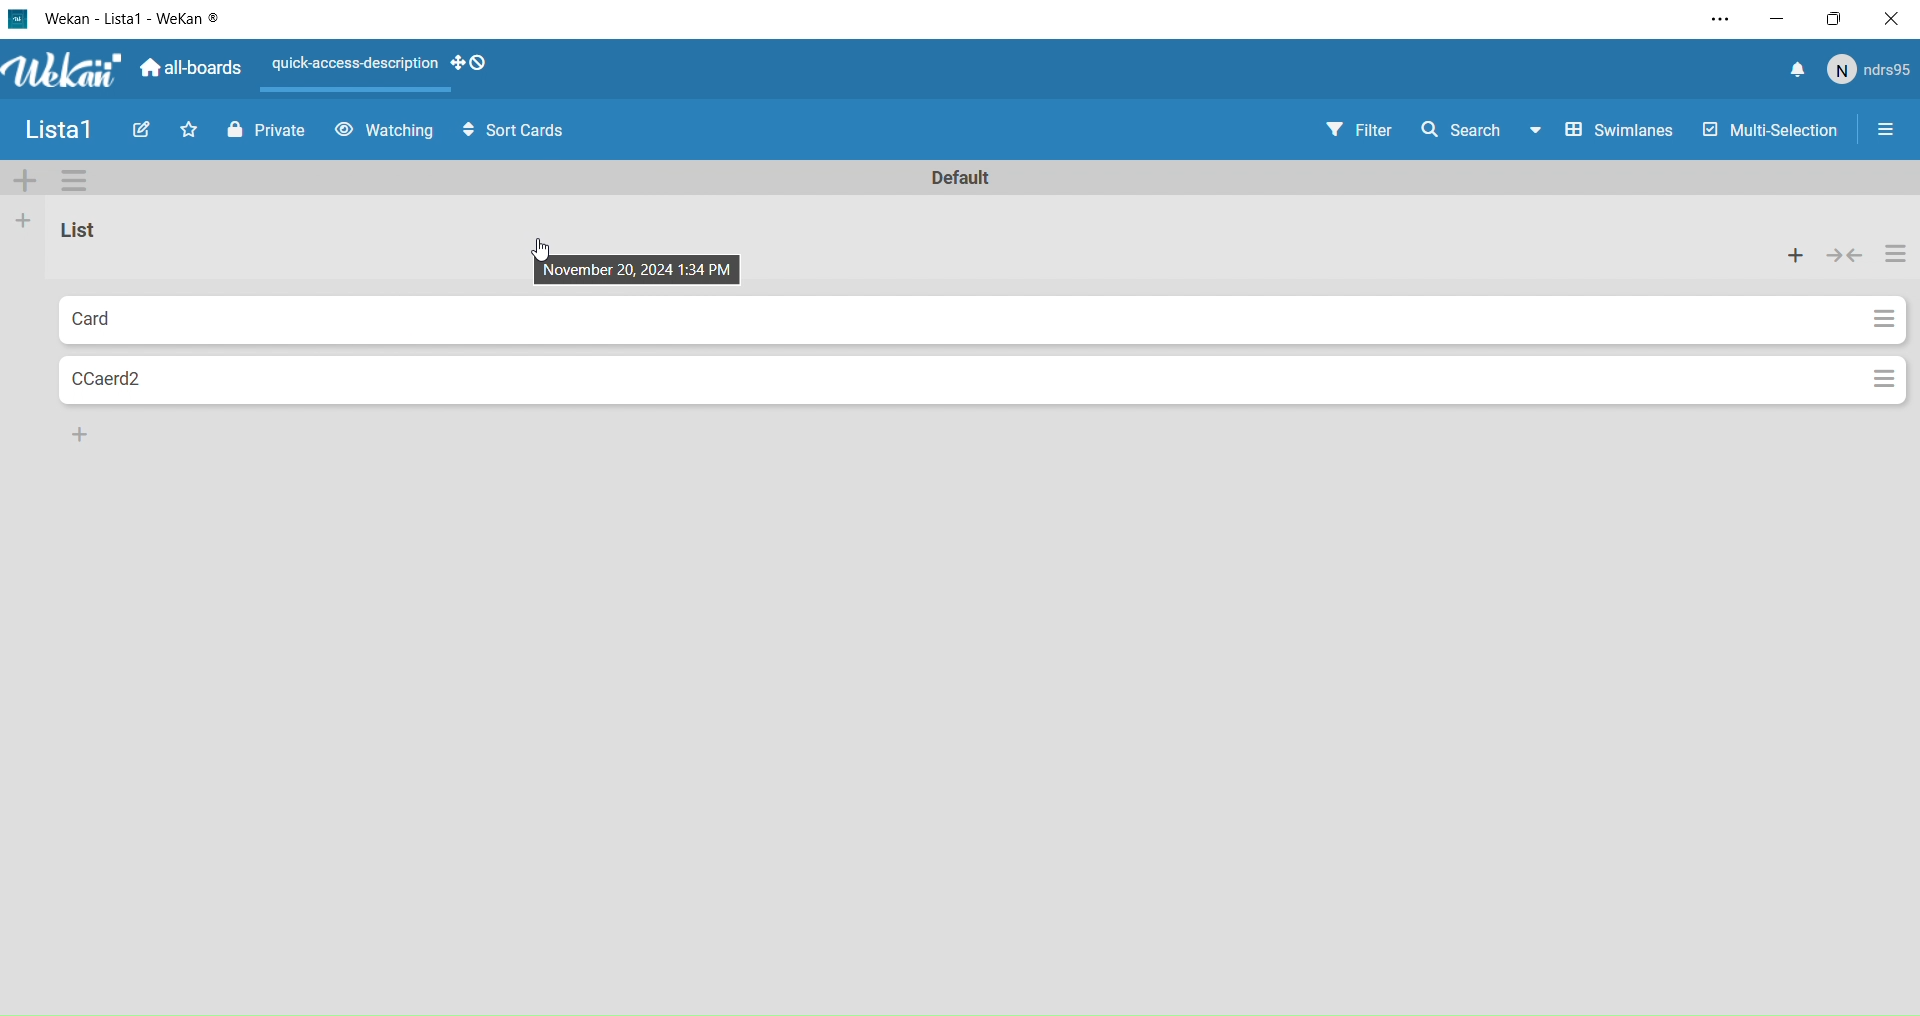 Image resolution: width=1920 pixels, height=1016 pixels. What do you see at coordinates (58, 130) in the screenshot?
I see `Name` at bounding box center [58, 130].